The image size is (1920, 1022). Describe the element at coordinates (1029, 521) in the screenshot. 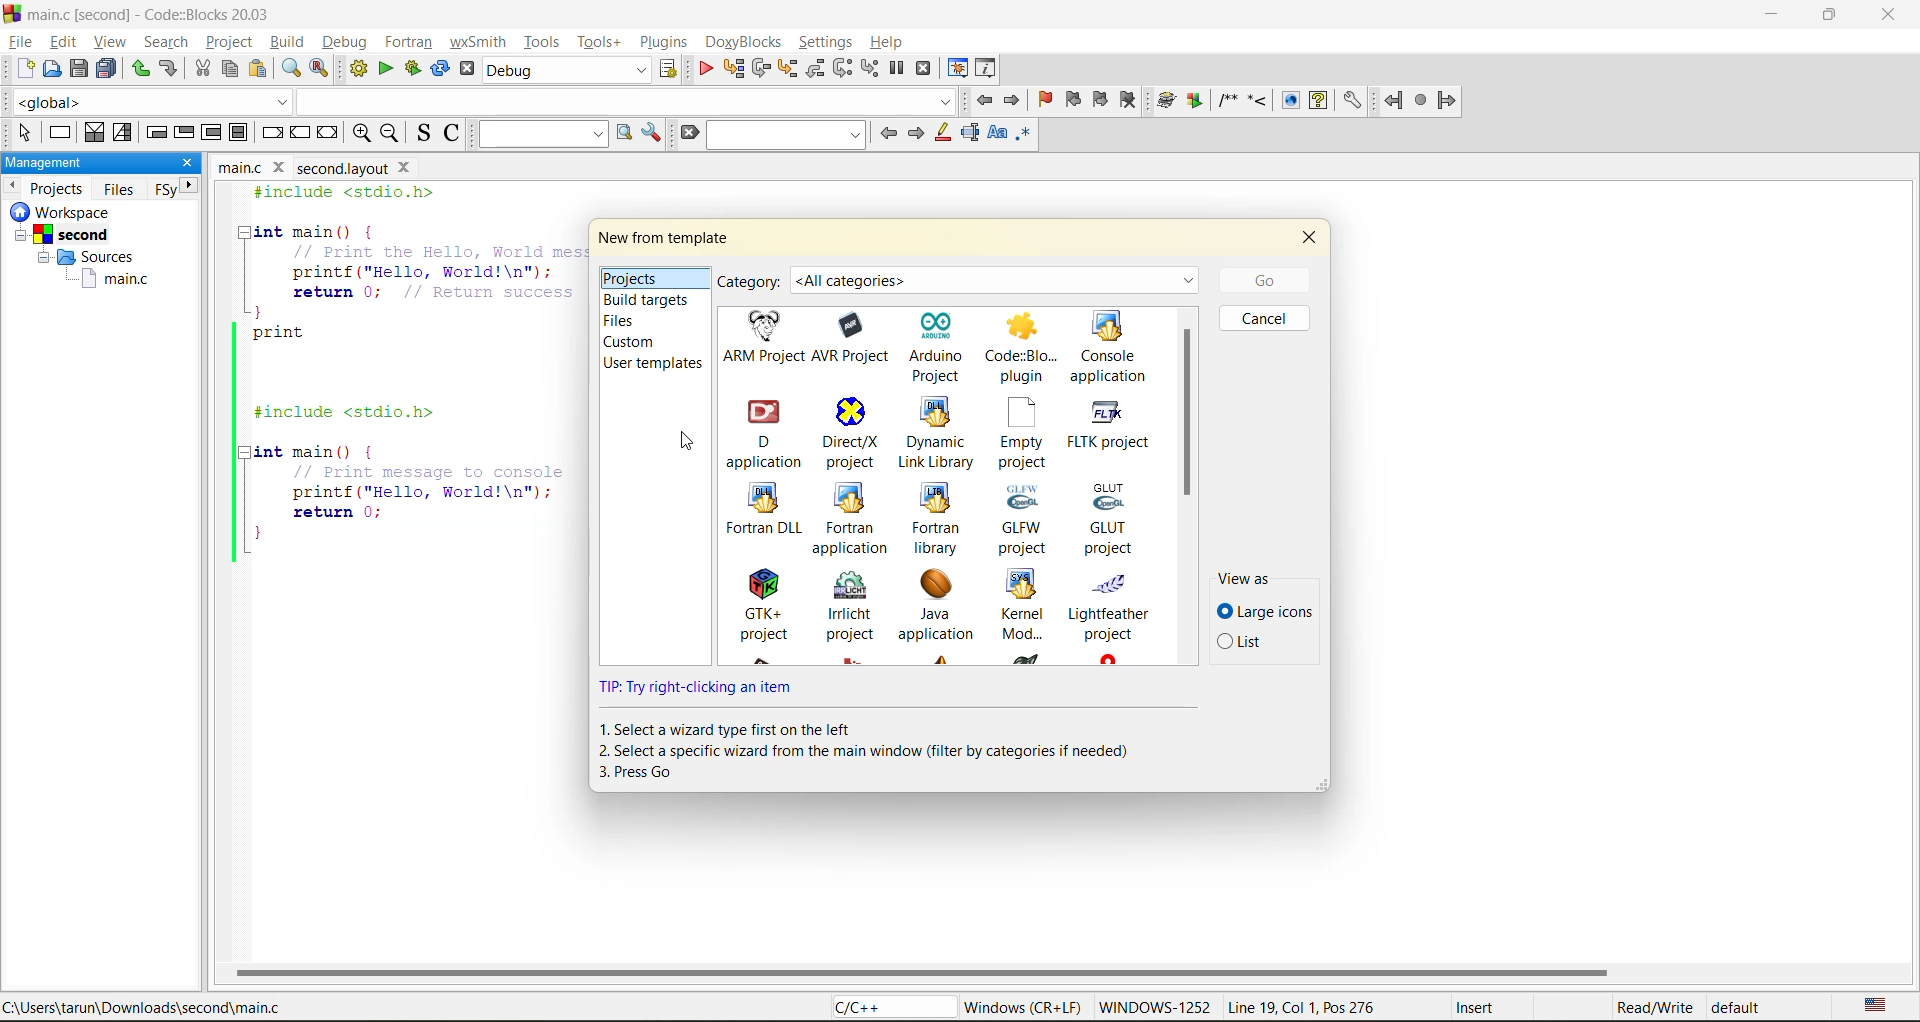

I see `gflw project` at that location.